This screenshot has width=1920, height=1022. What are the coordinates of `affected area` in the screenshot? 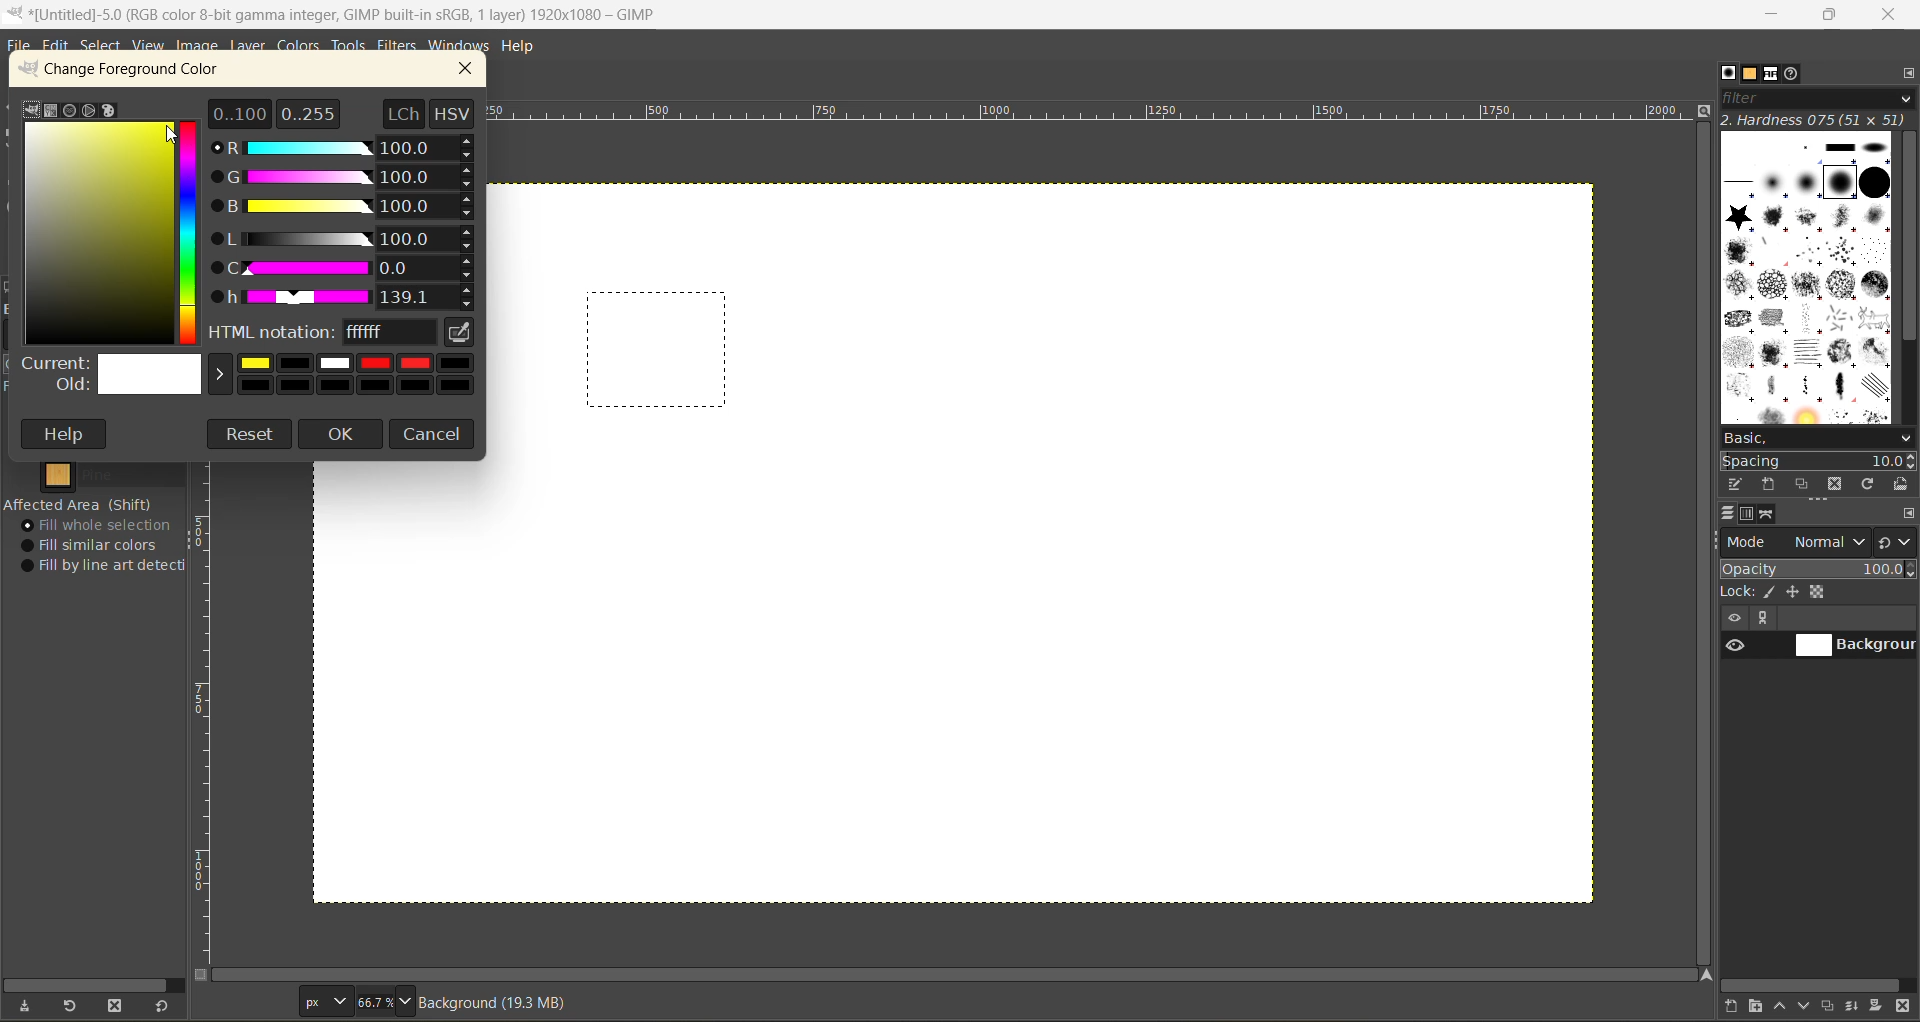 It's located at (80, 504).